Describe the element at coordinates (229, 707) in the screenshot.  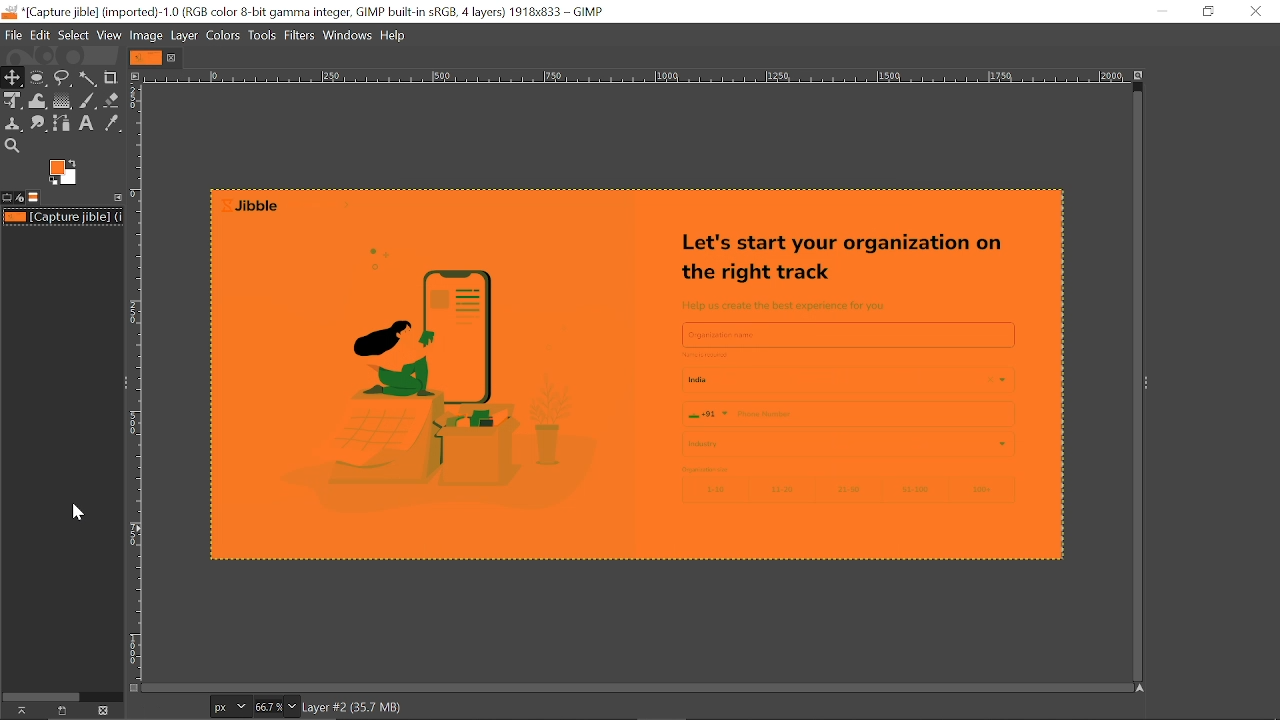
I see `Units of the current image` at that location.